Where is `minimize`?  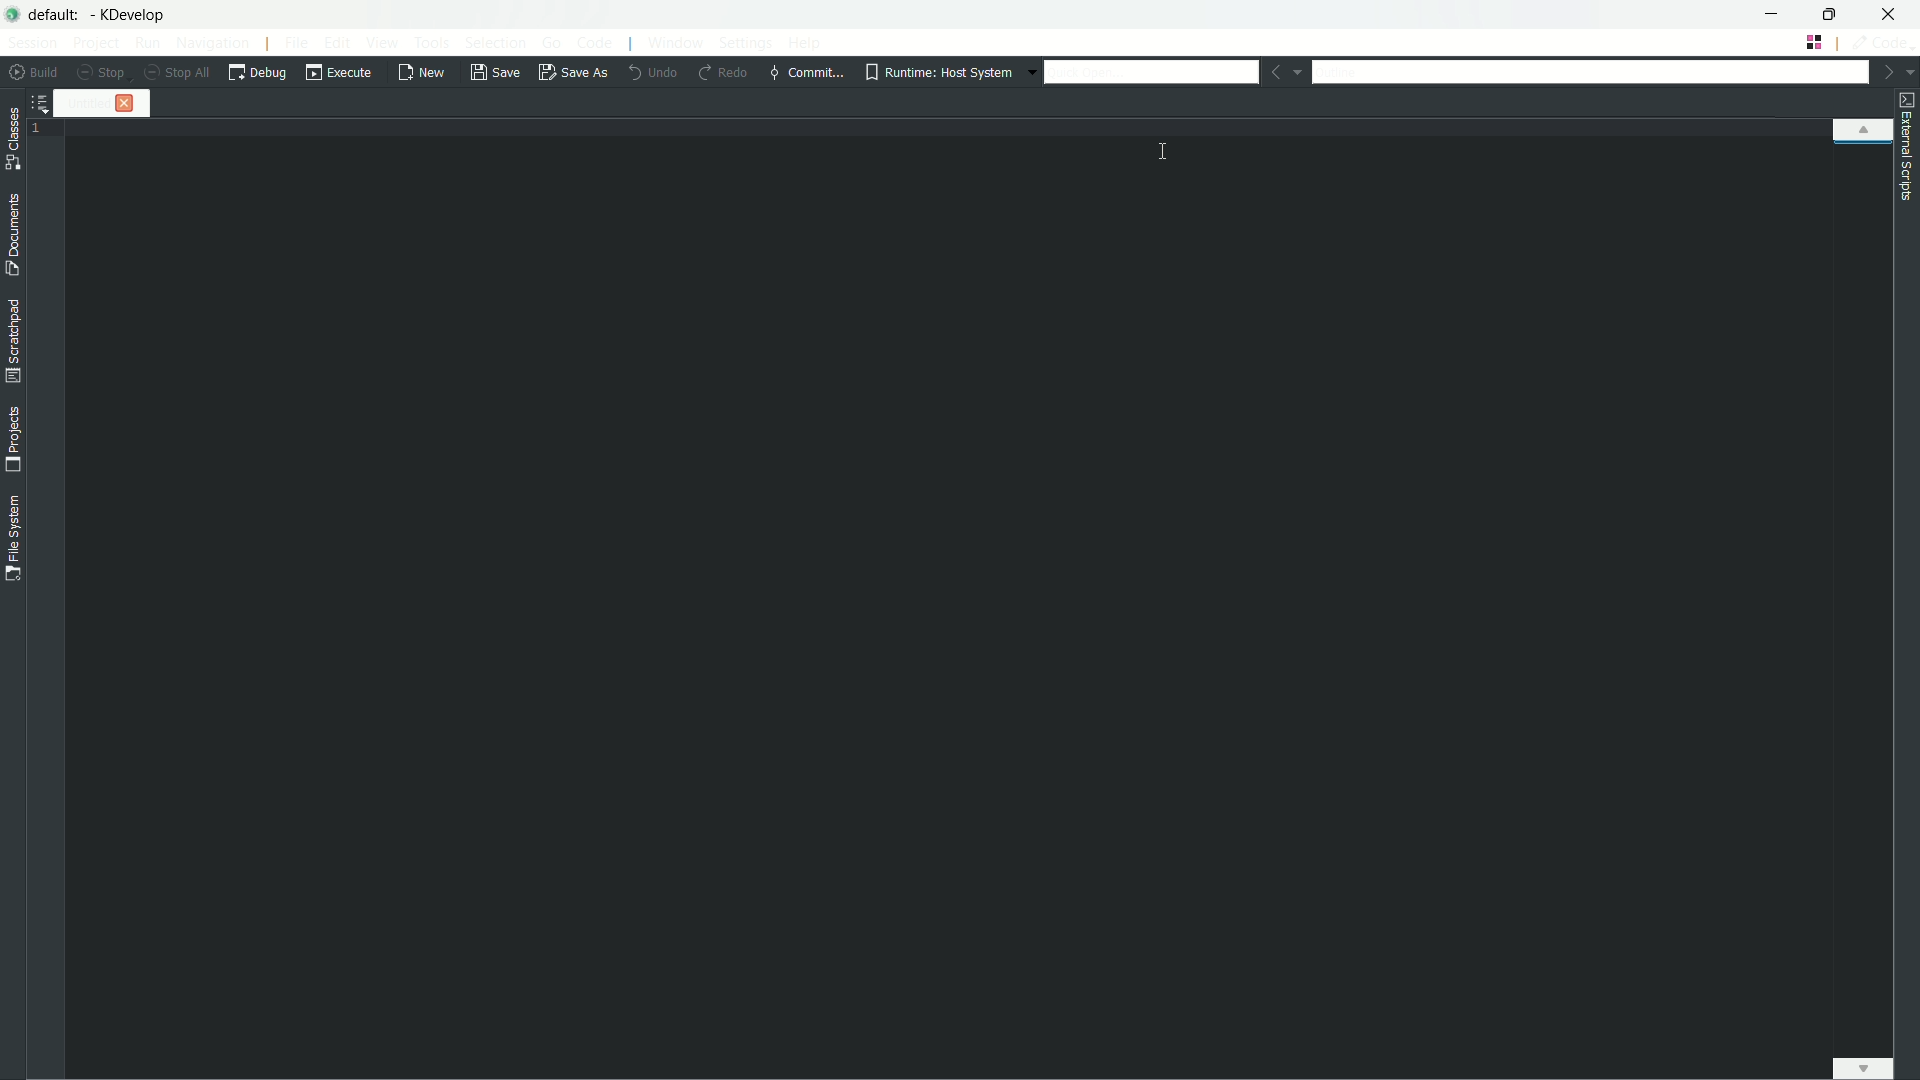 minimize is located at coordinates (1773, 13).